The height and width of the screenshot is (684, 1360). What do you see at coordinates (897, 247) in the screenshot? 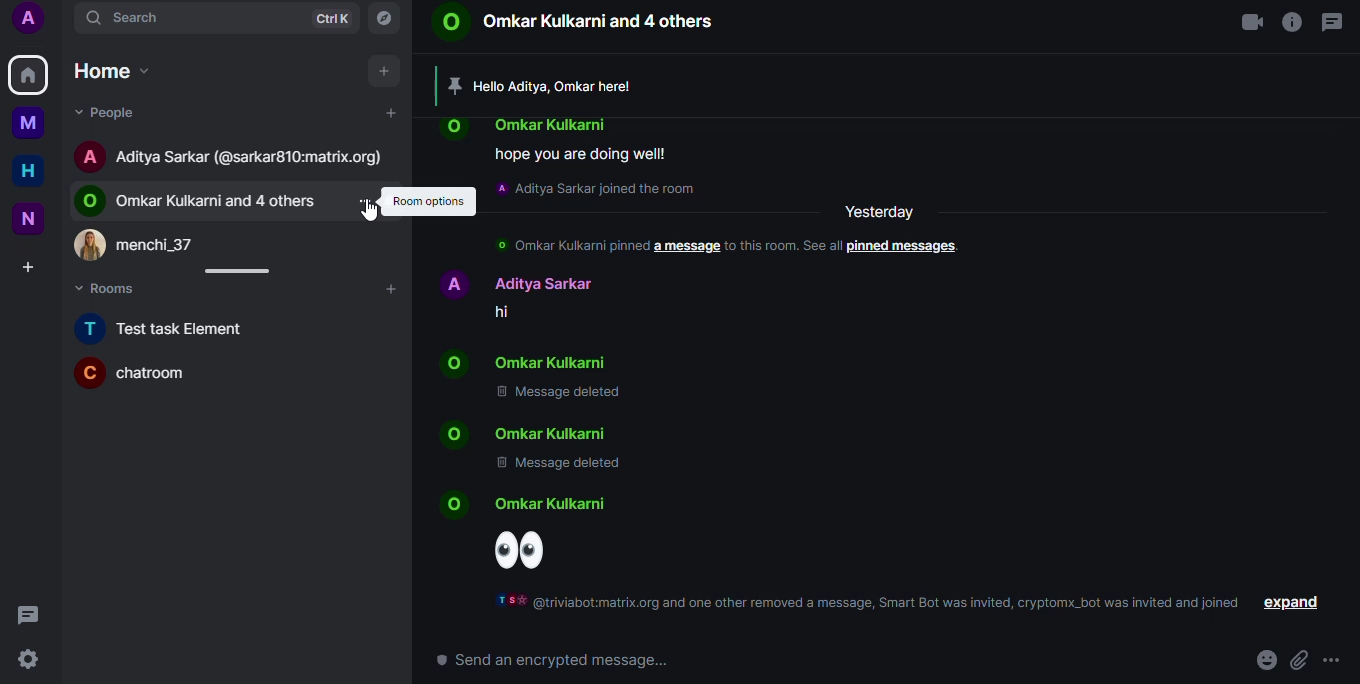
I see `pinned messages` at bounding box center [897, 247].